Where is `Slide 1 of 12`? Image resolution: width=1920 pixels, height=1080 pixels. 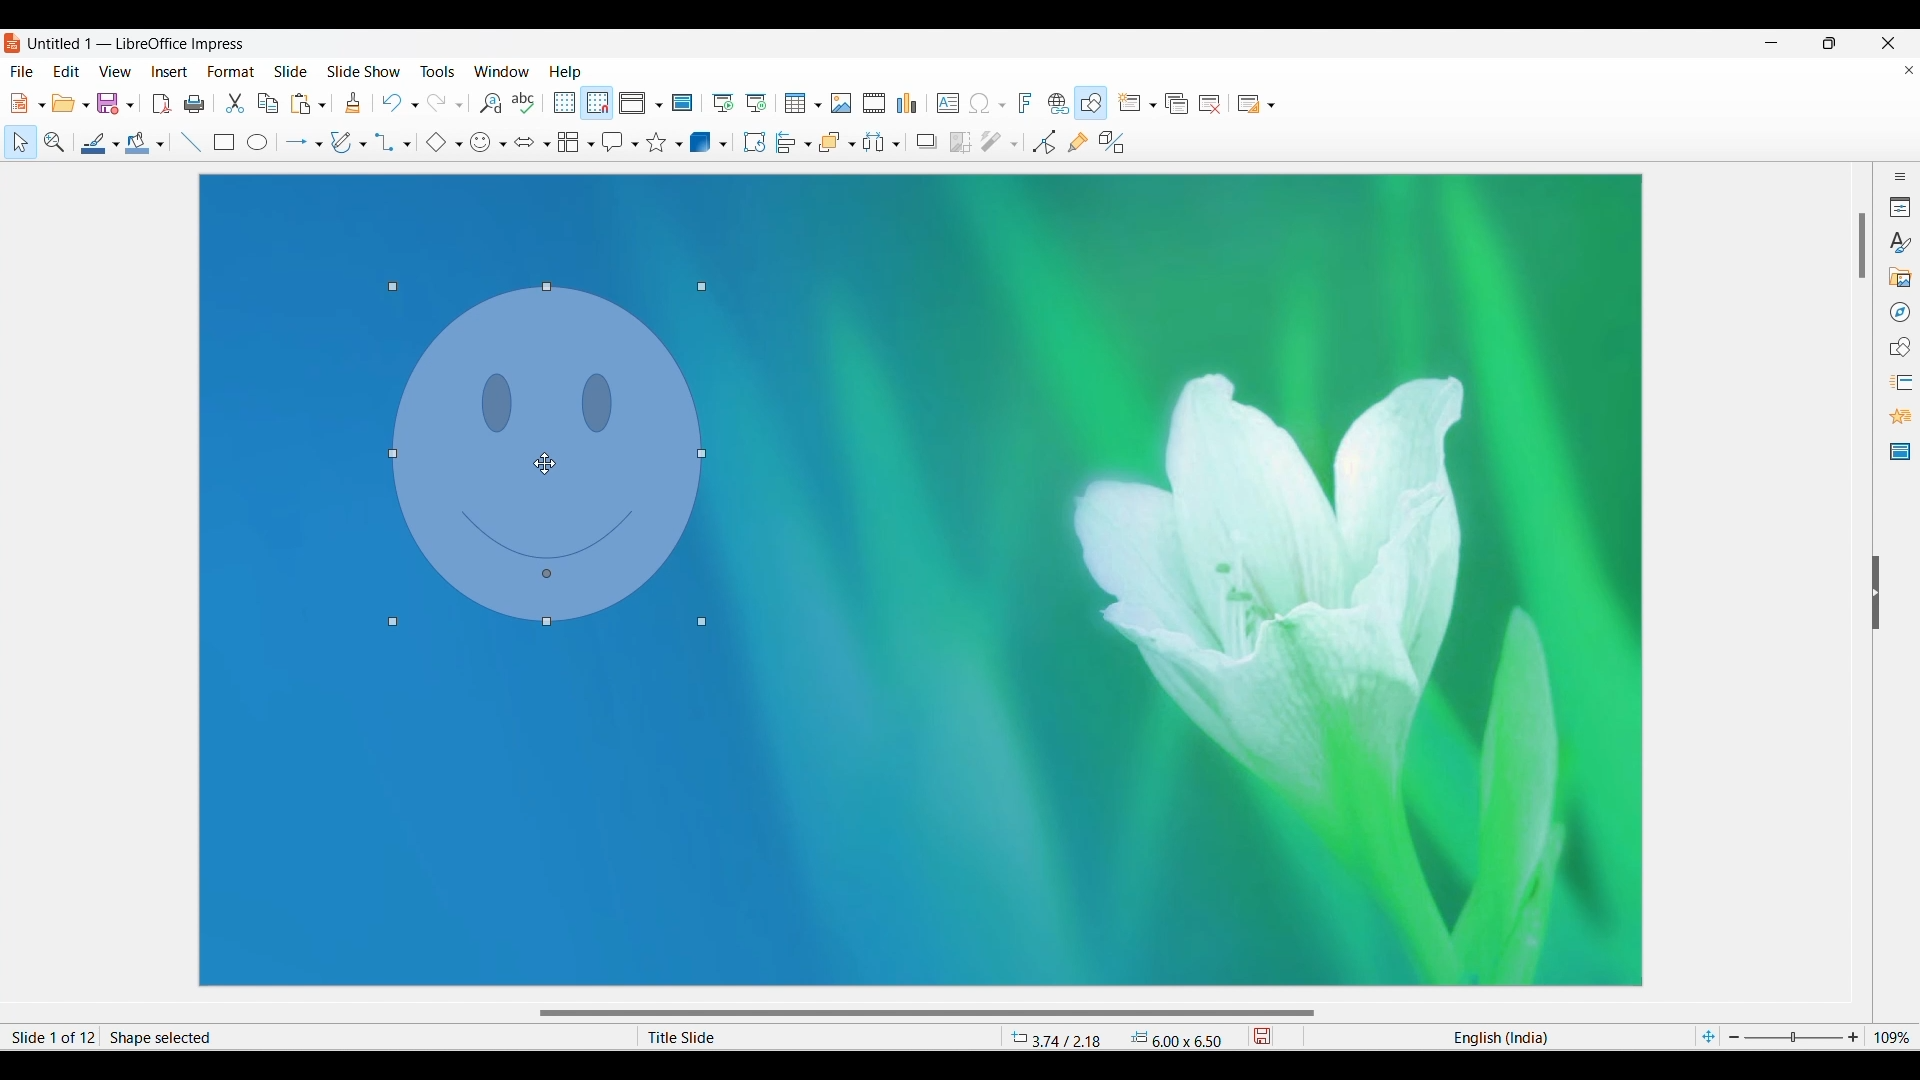
Slide 1 of 12 is located at coordinates (50, 1037).